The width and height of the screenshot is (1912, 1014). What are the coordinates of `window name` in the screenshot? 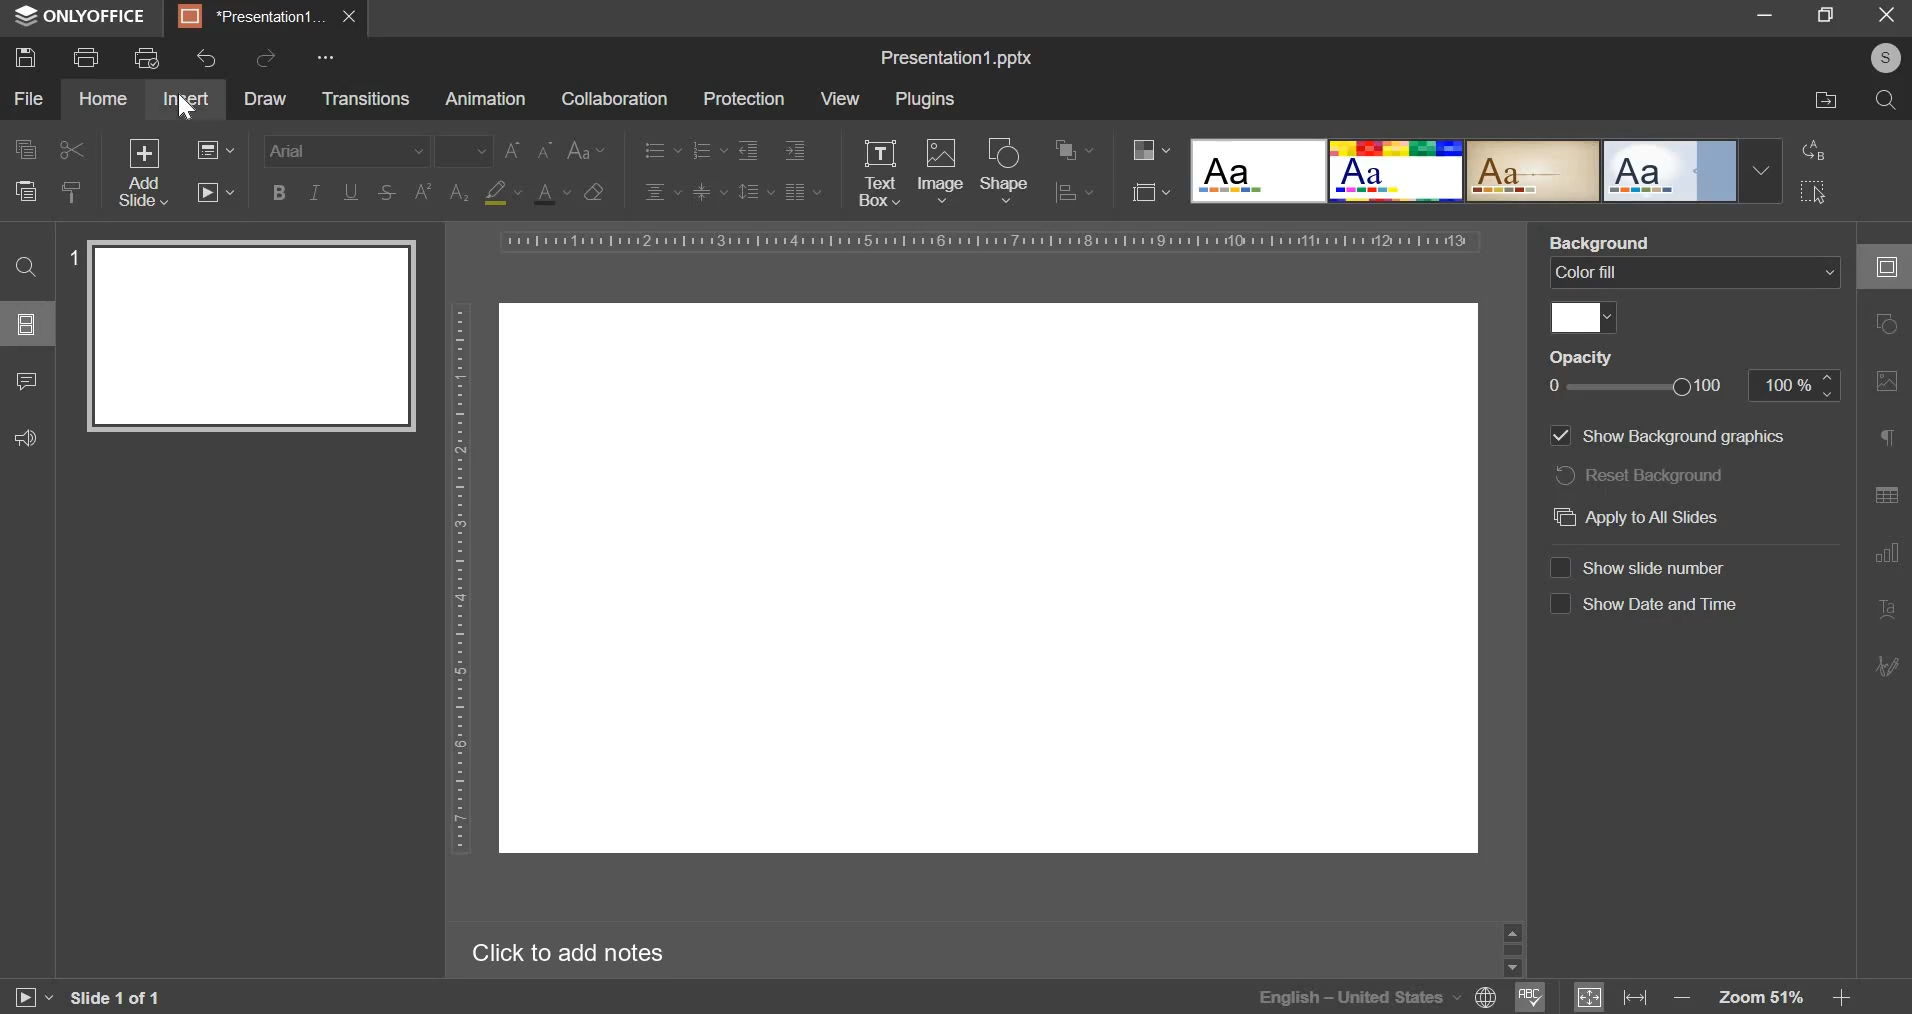 It's located at (82, 18).